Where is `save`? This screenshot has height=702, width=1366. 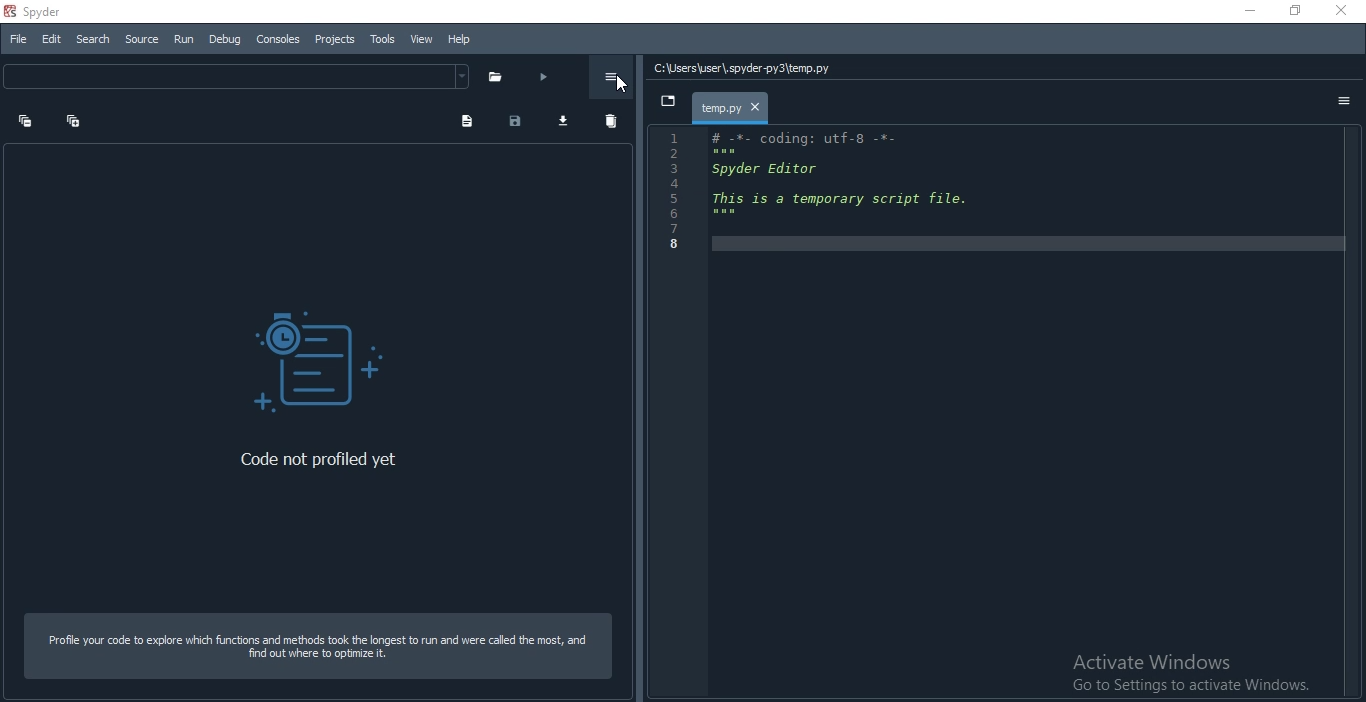
save is located at coordinates (520, 123).